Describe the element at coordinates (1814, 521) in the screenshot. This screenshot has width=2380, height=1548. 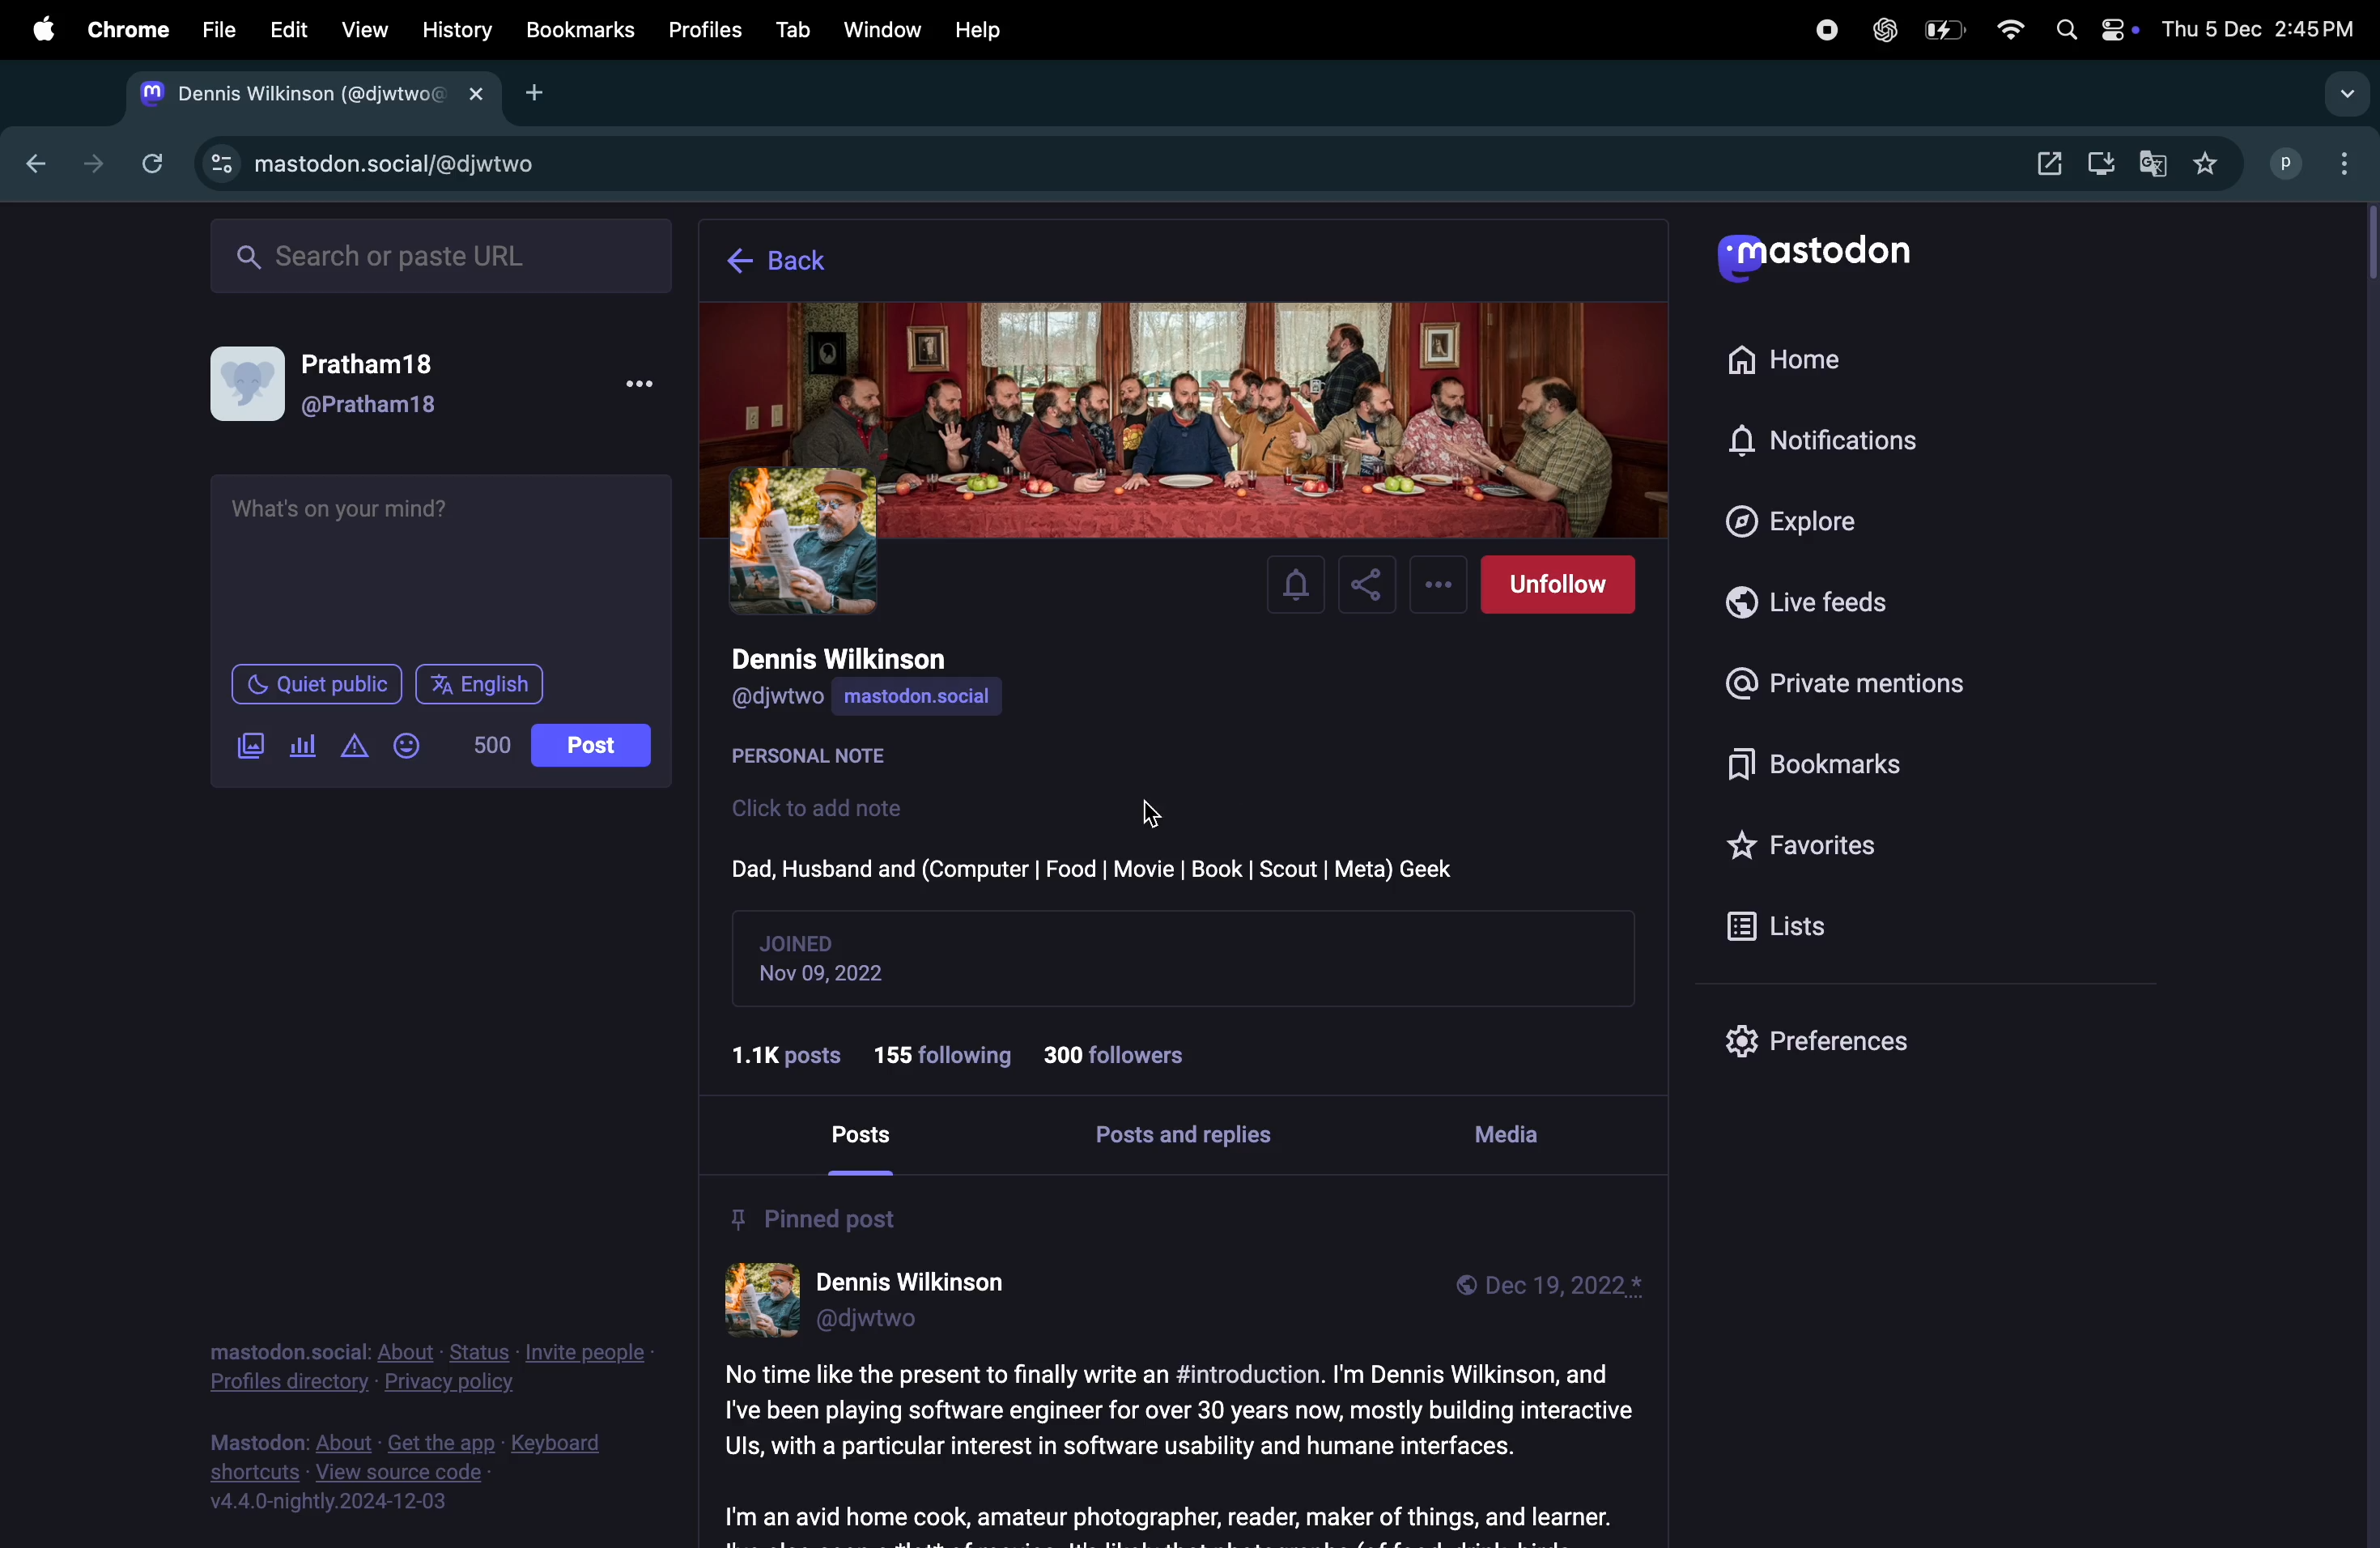
I see `Explore` at that location.